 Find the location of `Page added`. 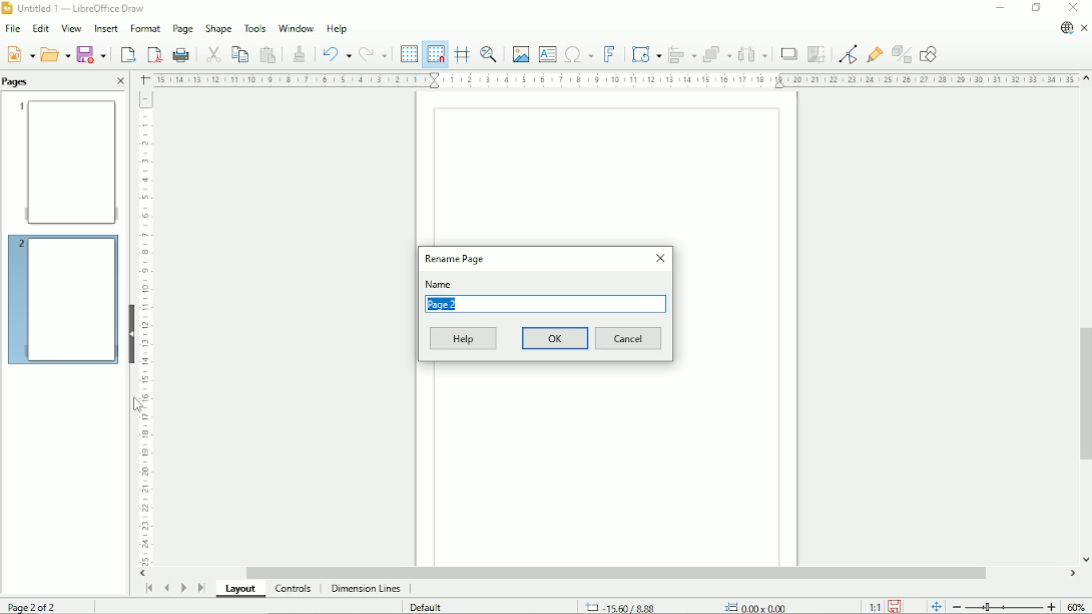

Page added is located at coordinates (61, 297).